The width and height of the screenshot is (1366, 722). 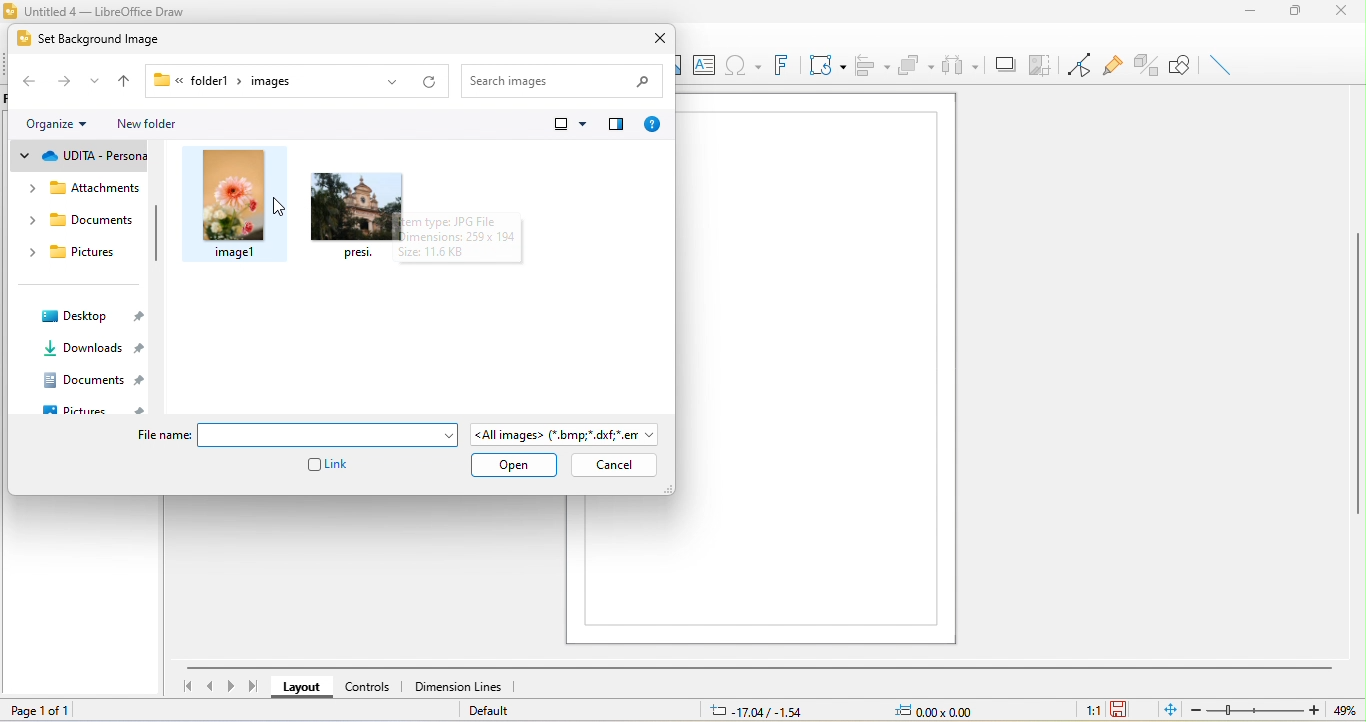 What do you see at coordinates (391, 83) in the screenshot?
I see `previous location` at bounding box center [391, 83].